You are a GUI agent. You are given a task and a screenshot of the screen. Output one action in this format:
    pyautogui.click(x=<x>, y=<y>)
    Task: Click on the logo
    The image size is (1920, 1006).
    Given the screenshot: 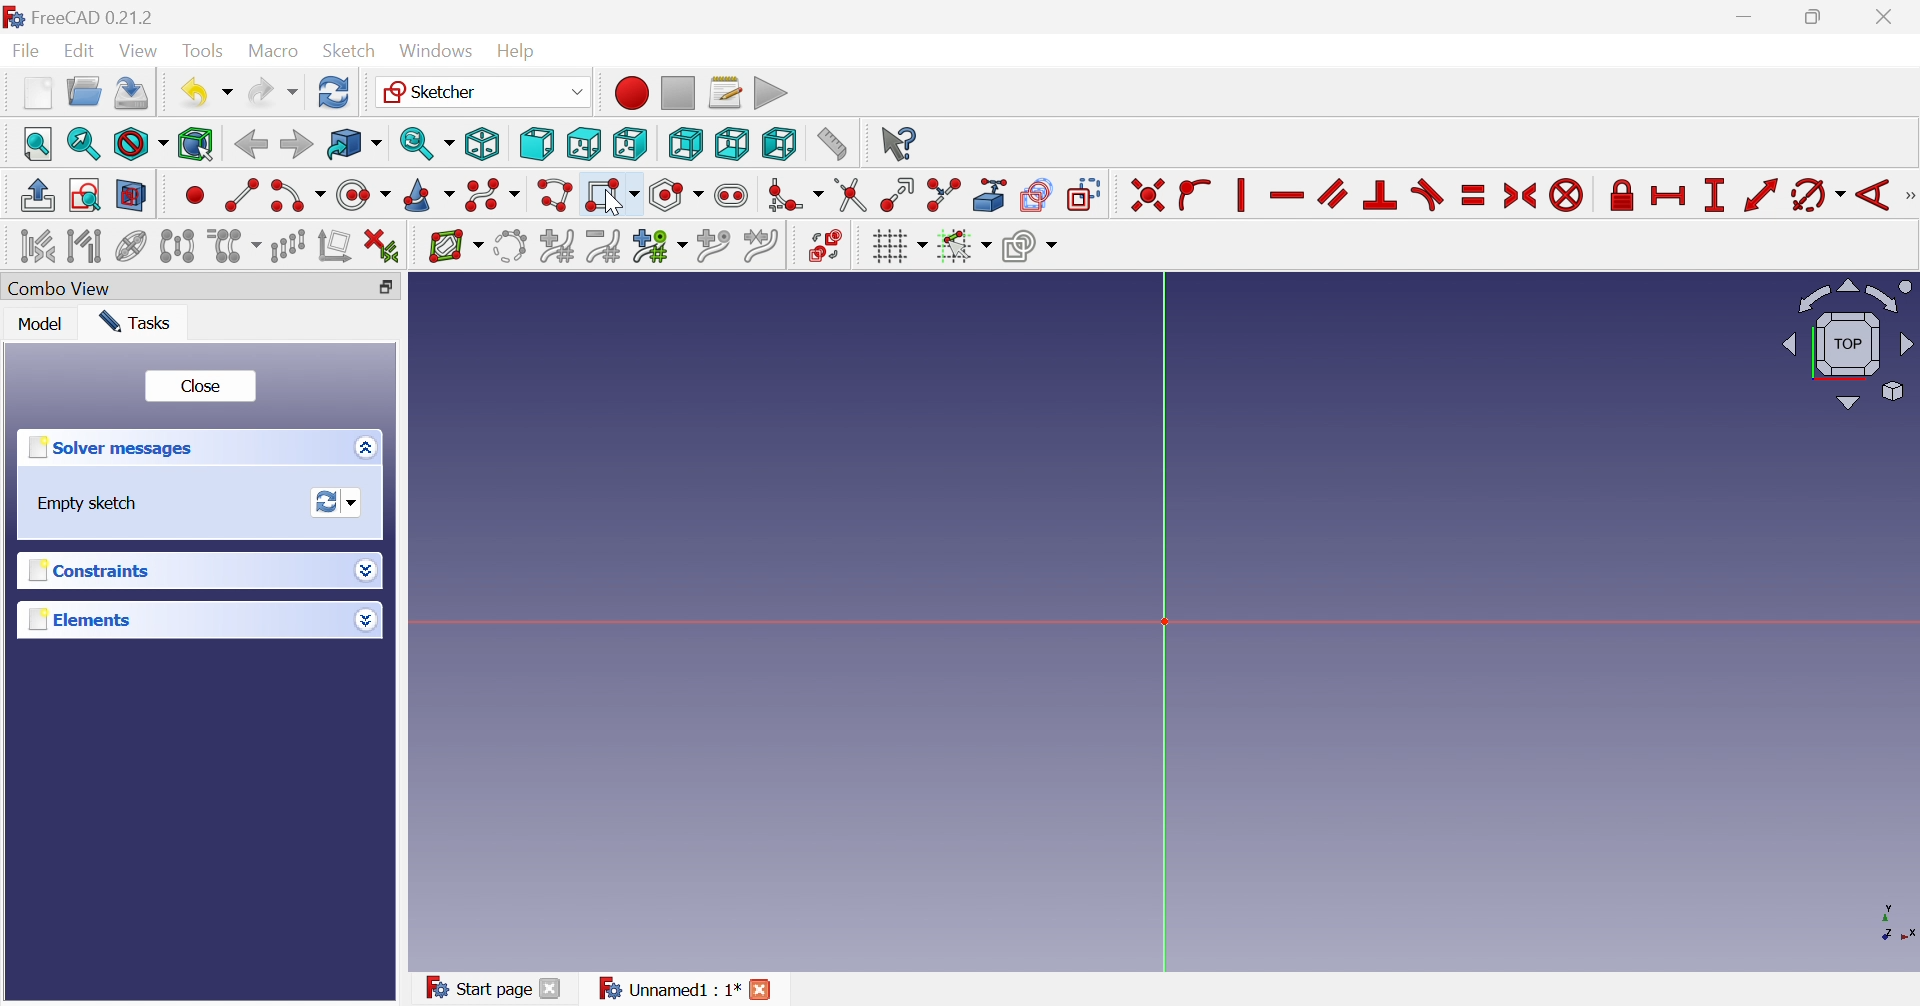 What is the action you would take?
    pyautogui.click(x=13, y=15)
    